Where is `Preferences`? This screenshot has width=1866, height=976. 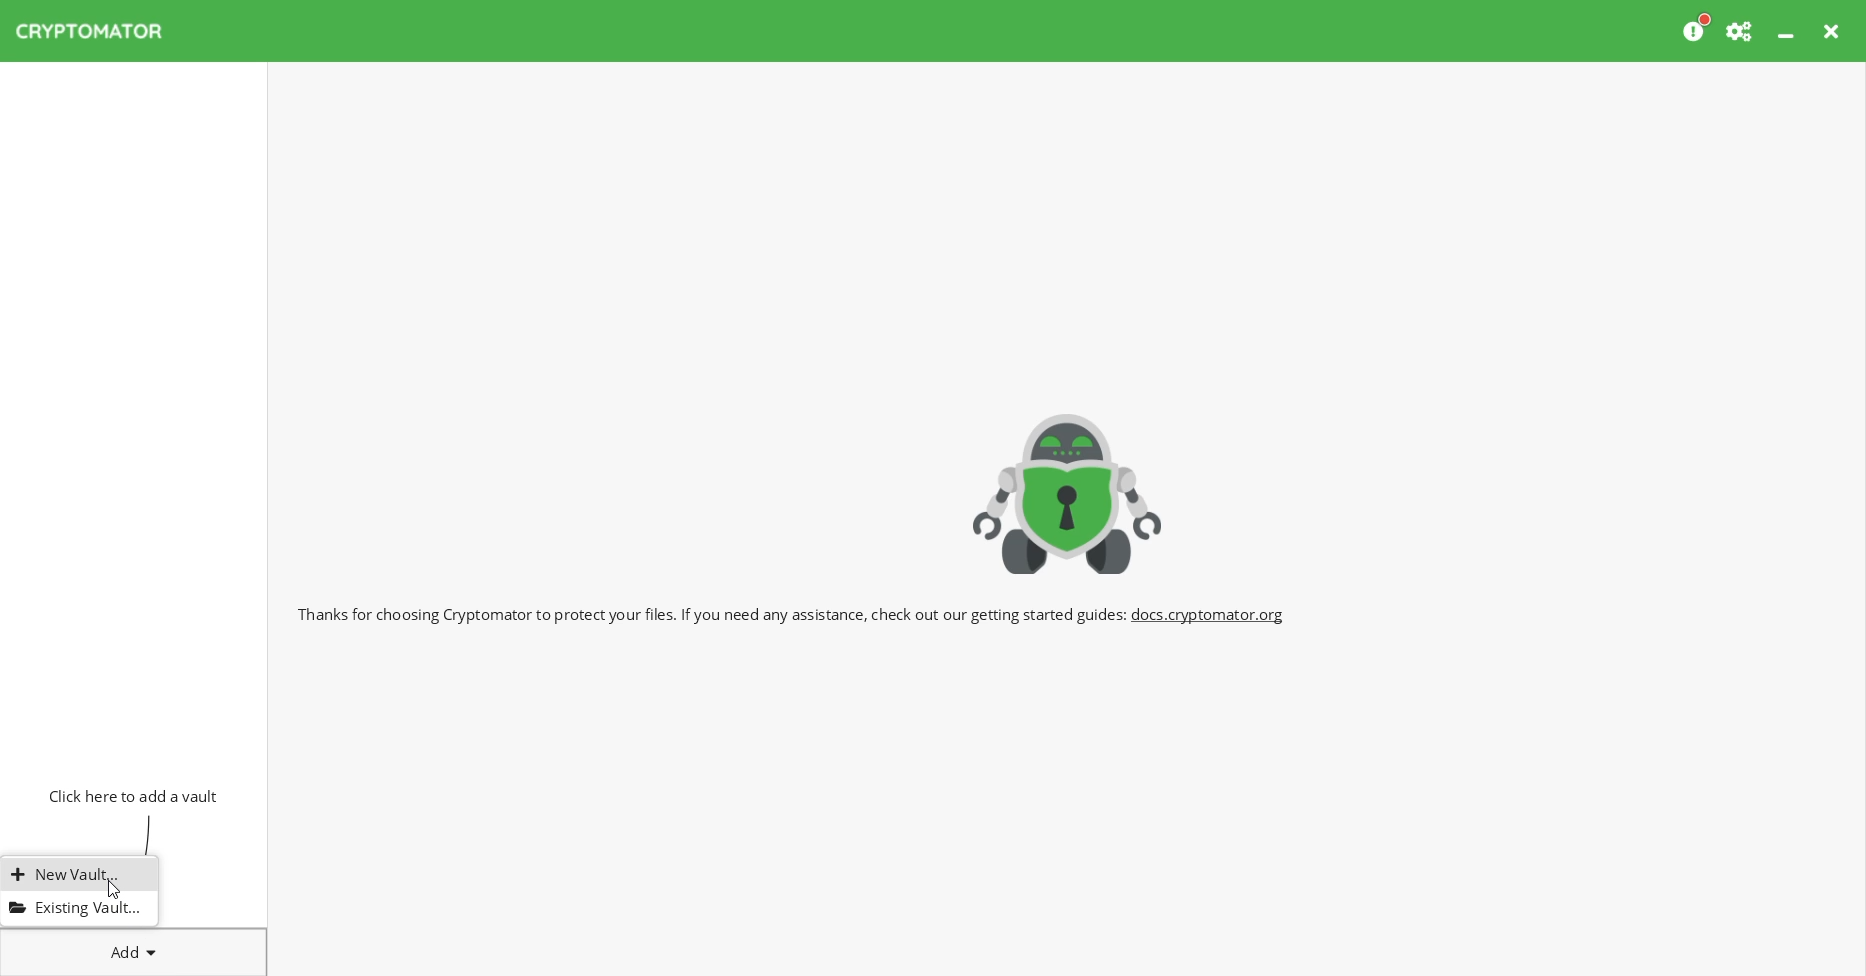
Preferences is located at coordinates (1741, 31).